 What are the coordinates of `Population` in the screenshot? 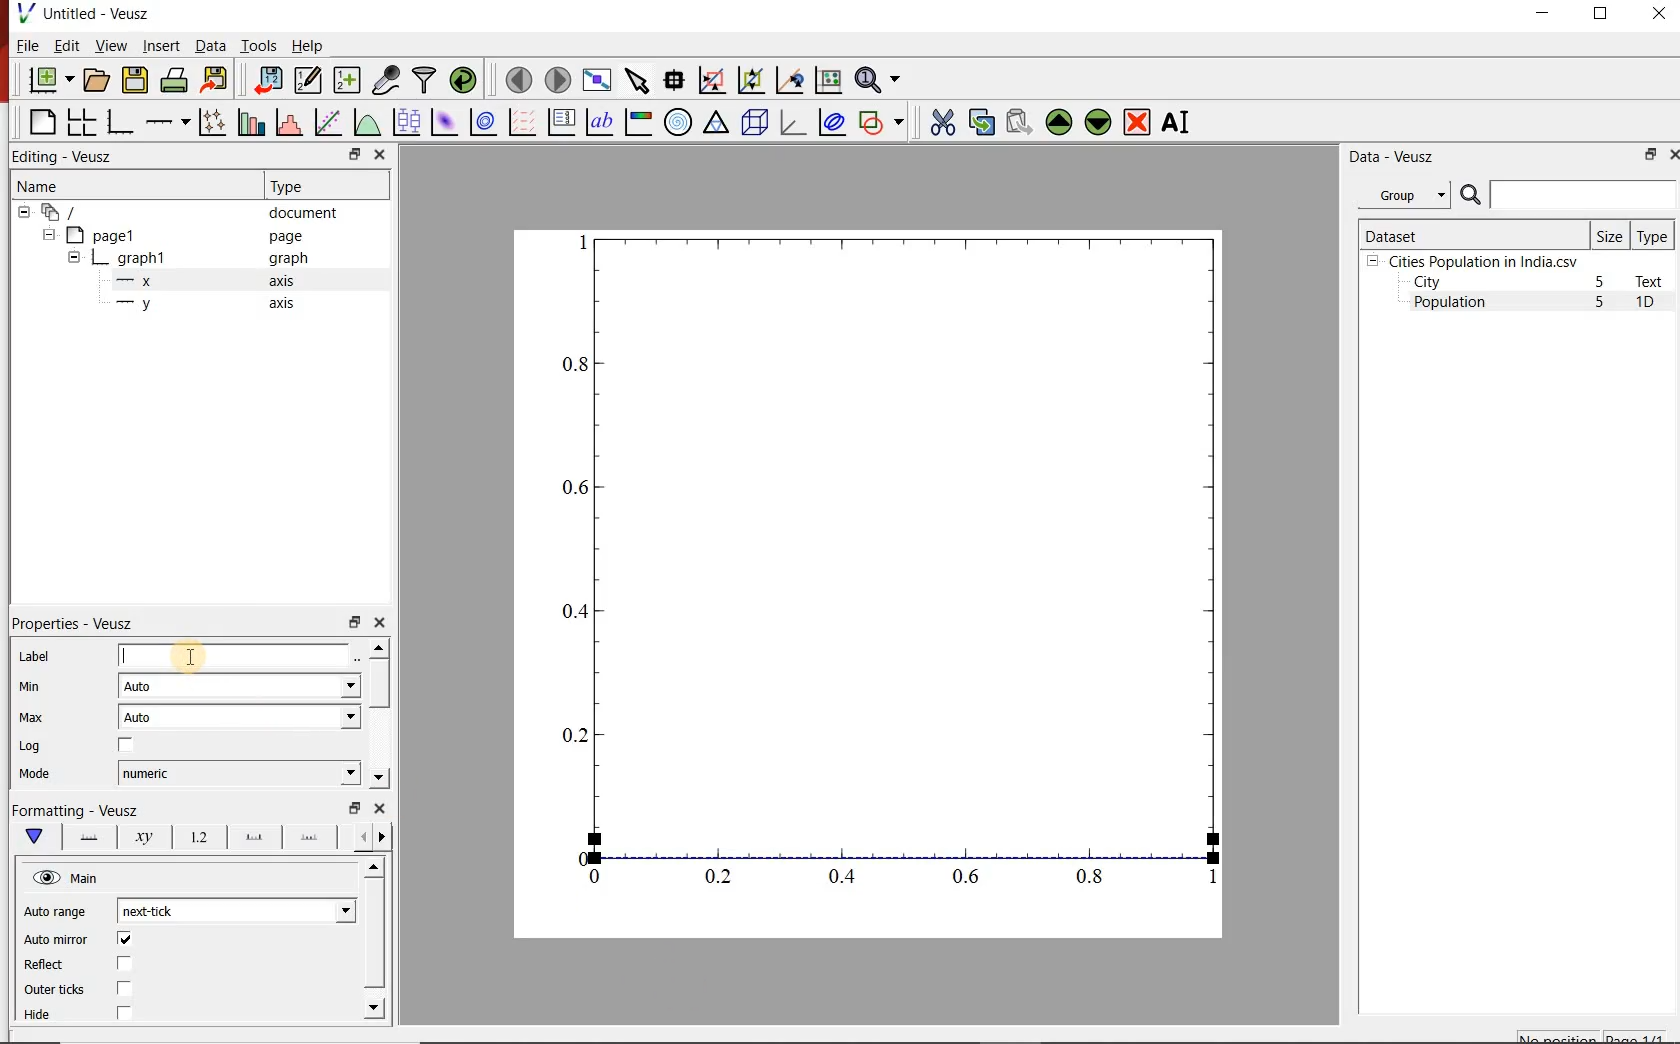 It's located at (1450, 304).